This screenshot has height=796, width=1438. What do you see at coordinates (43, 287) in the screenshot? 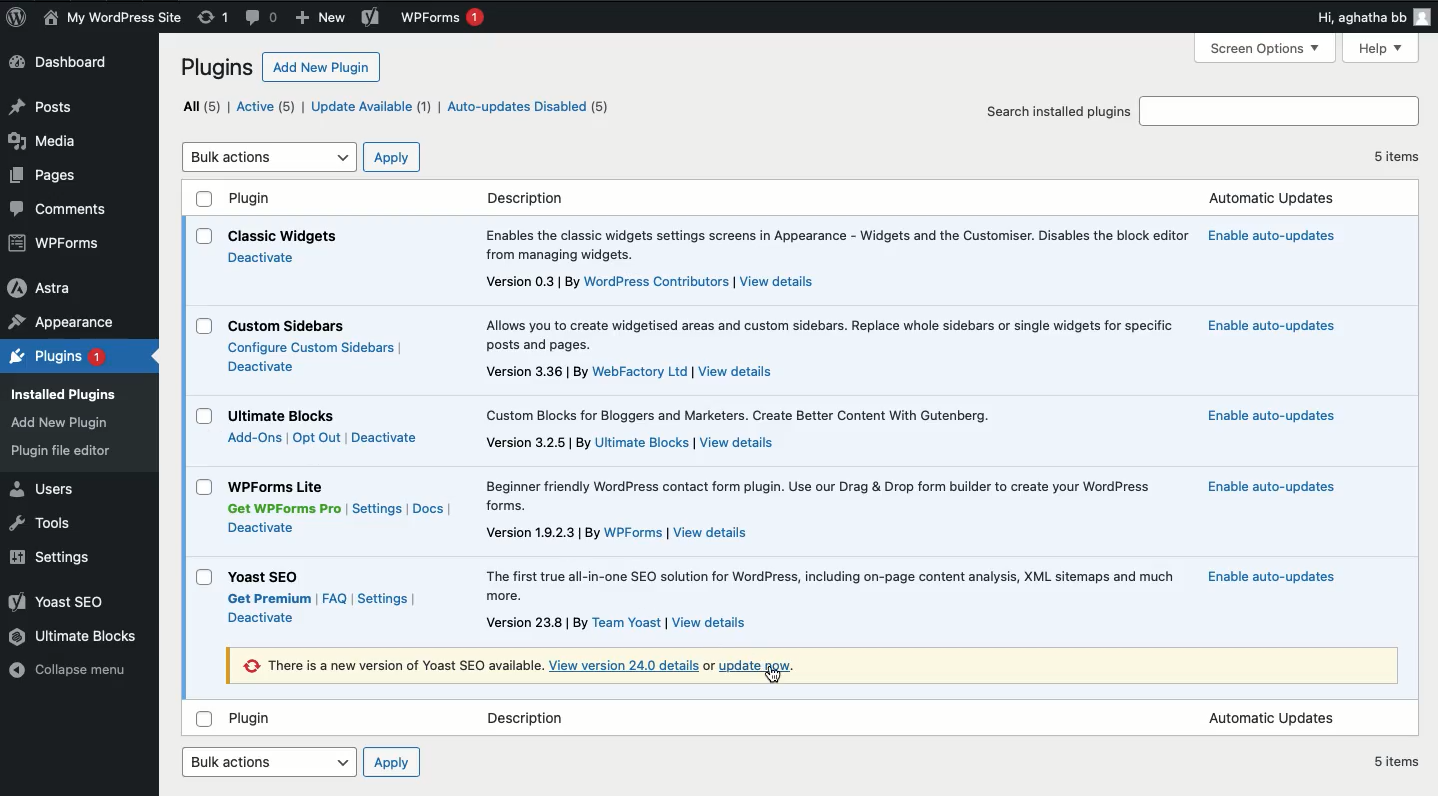
I see `Astra` at bounding box center [43, 287].